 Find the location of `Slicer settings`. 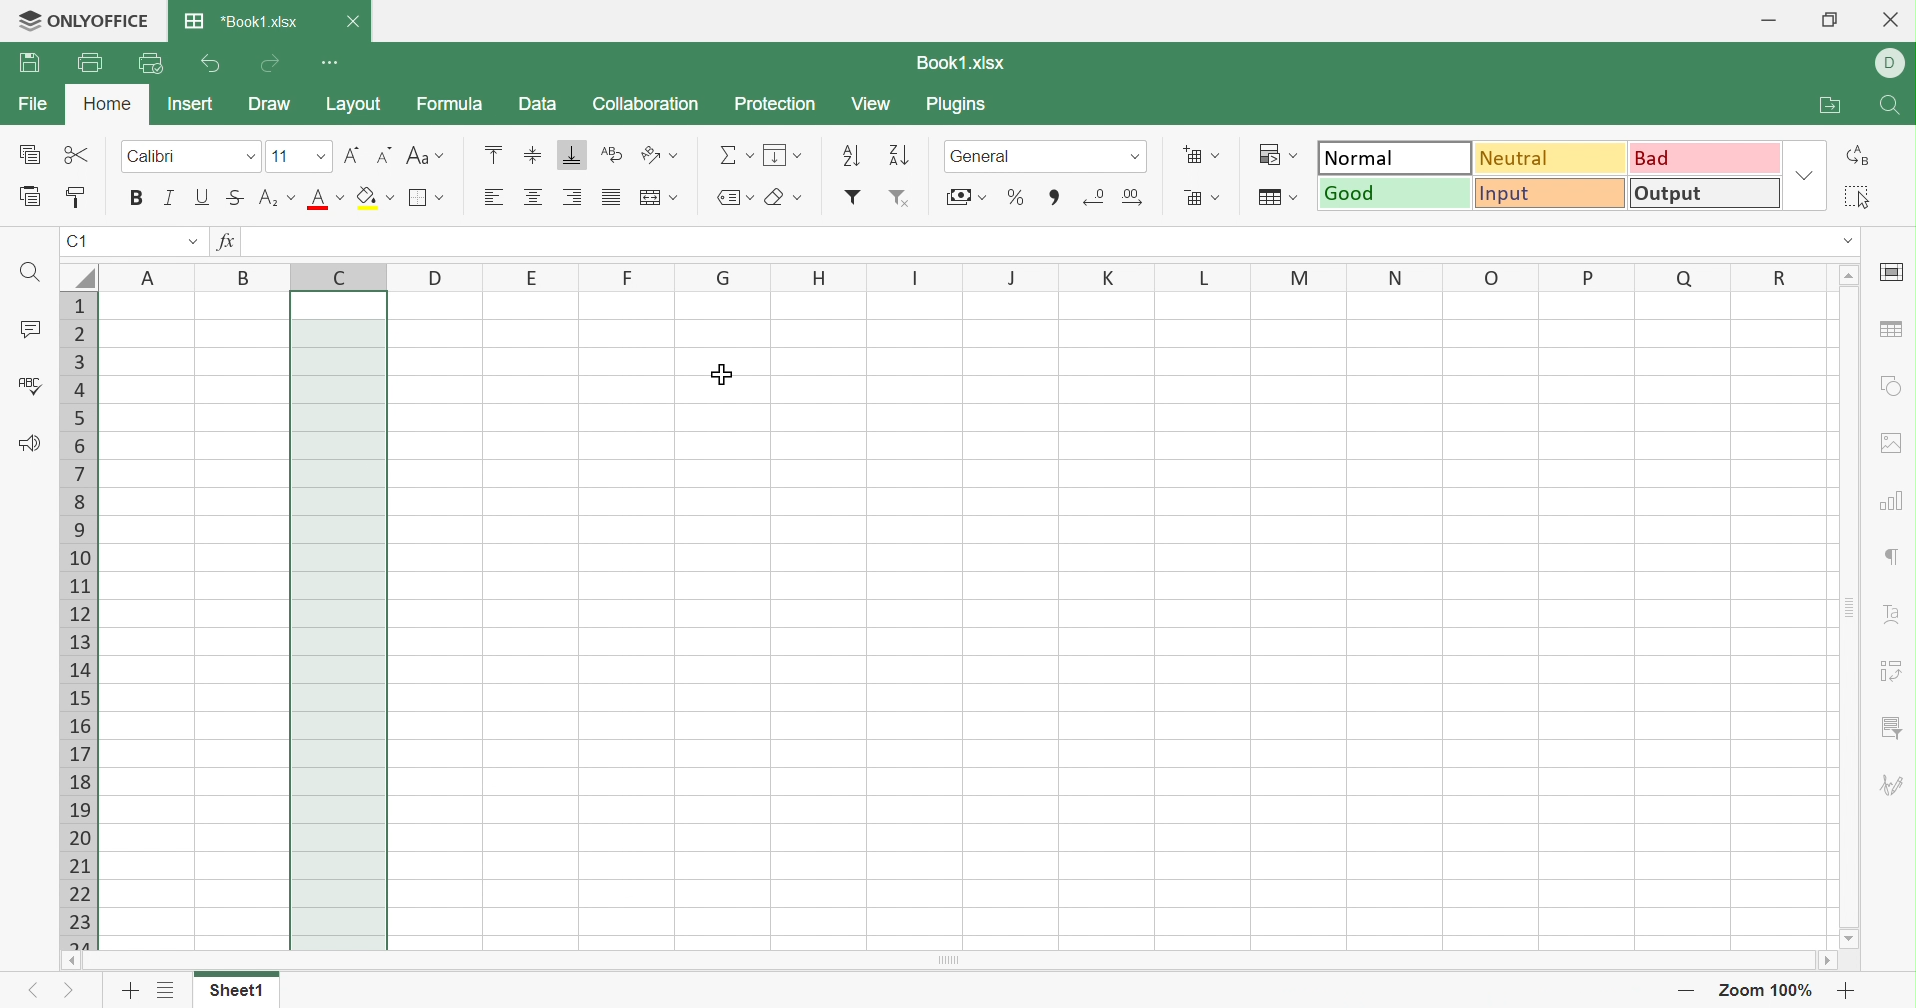

Slicer settings is located at coordinates (1889, 728).